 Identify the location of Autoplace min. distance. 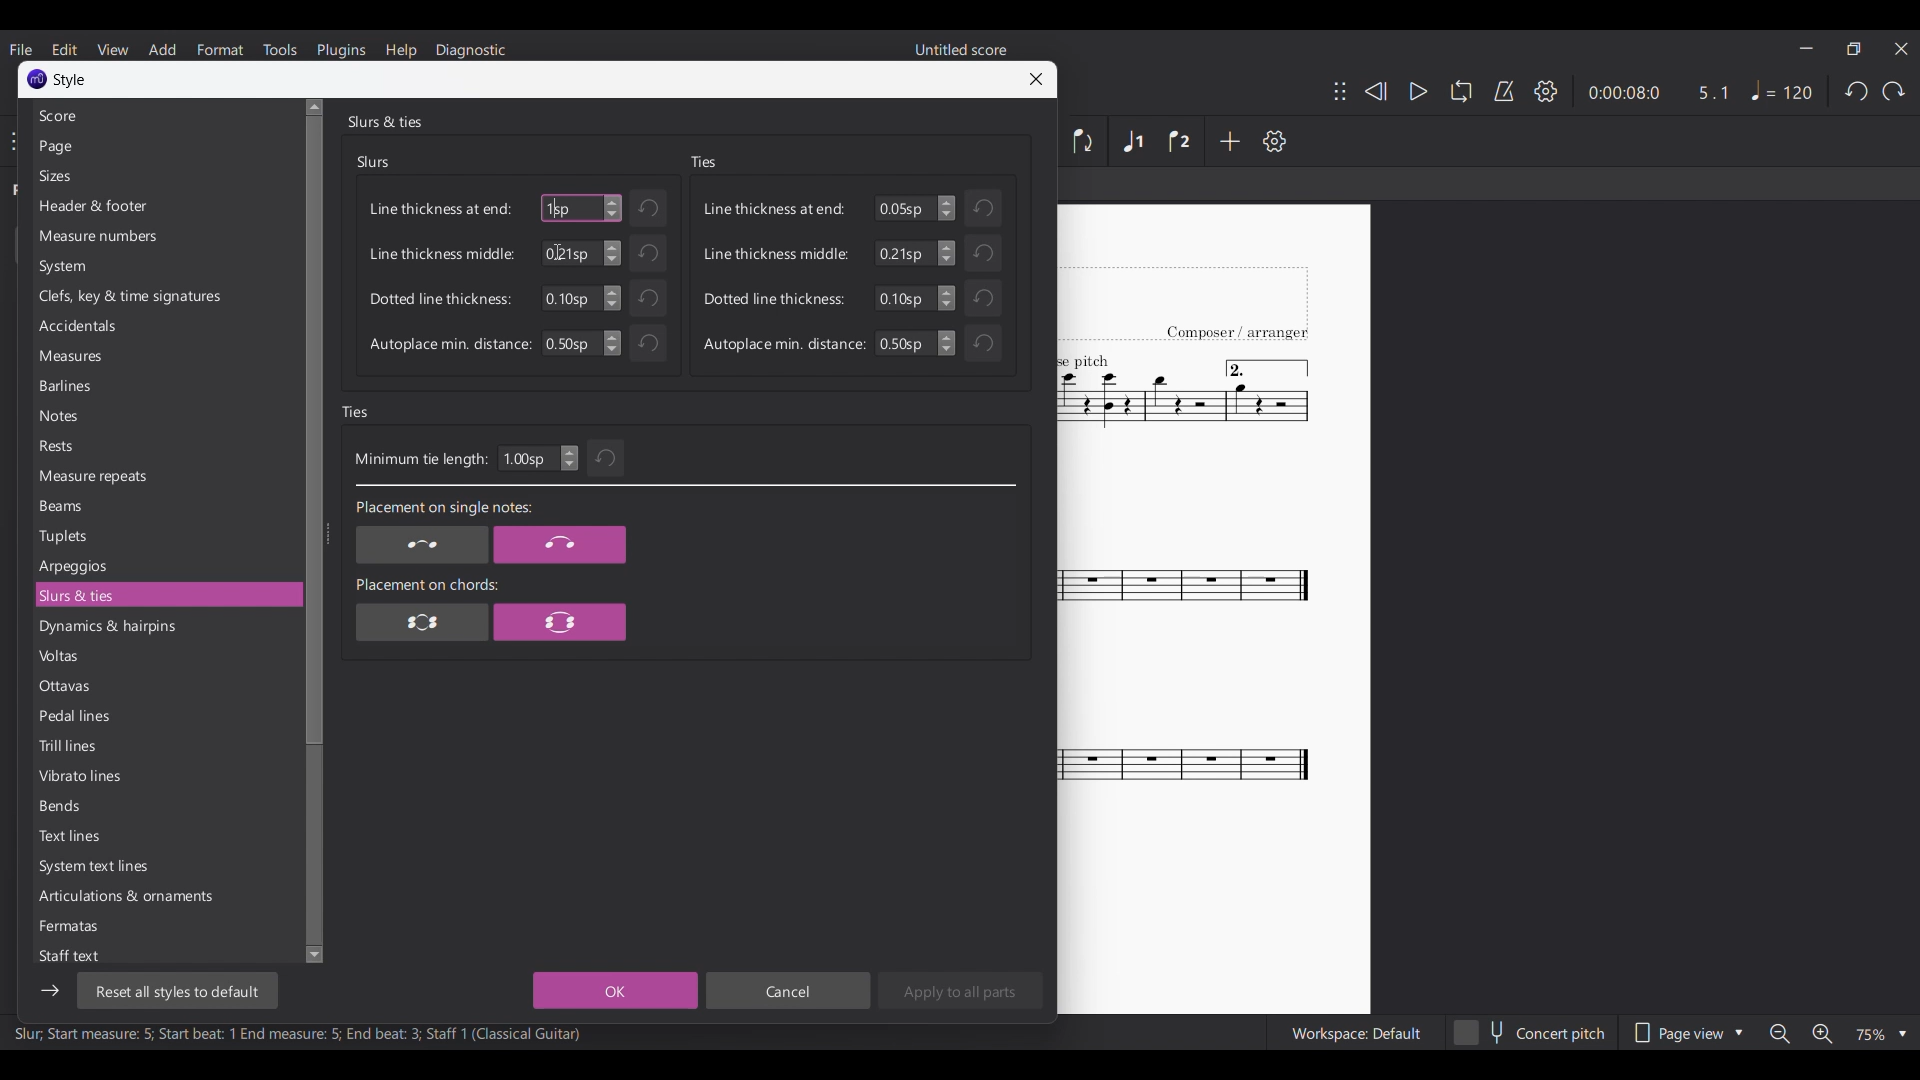
(784, 344).